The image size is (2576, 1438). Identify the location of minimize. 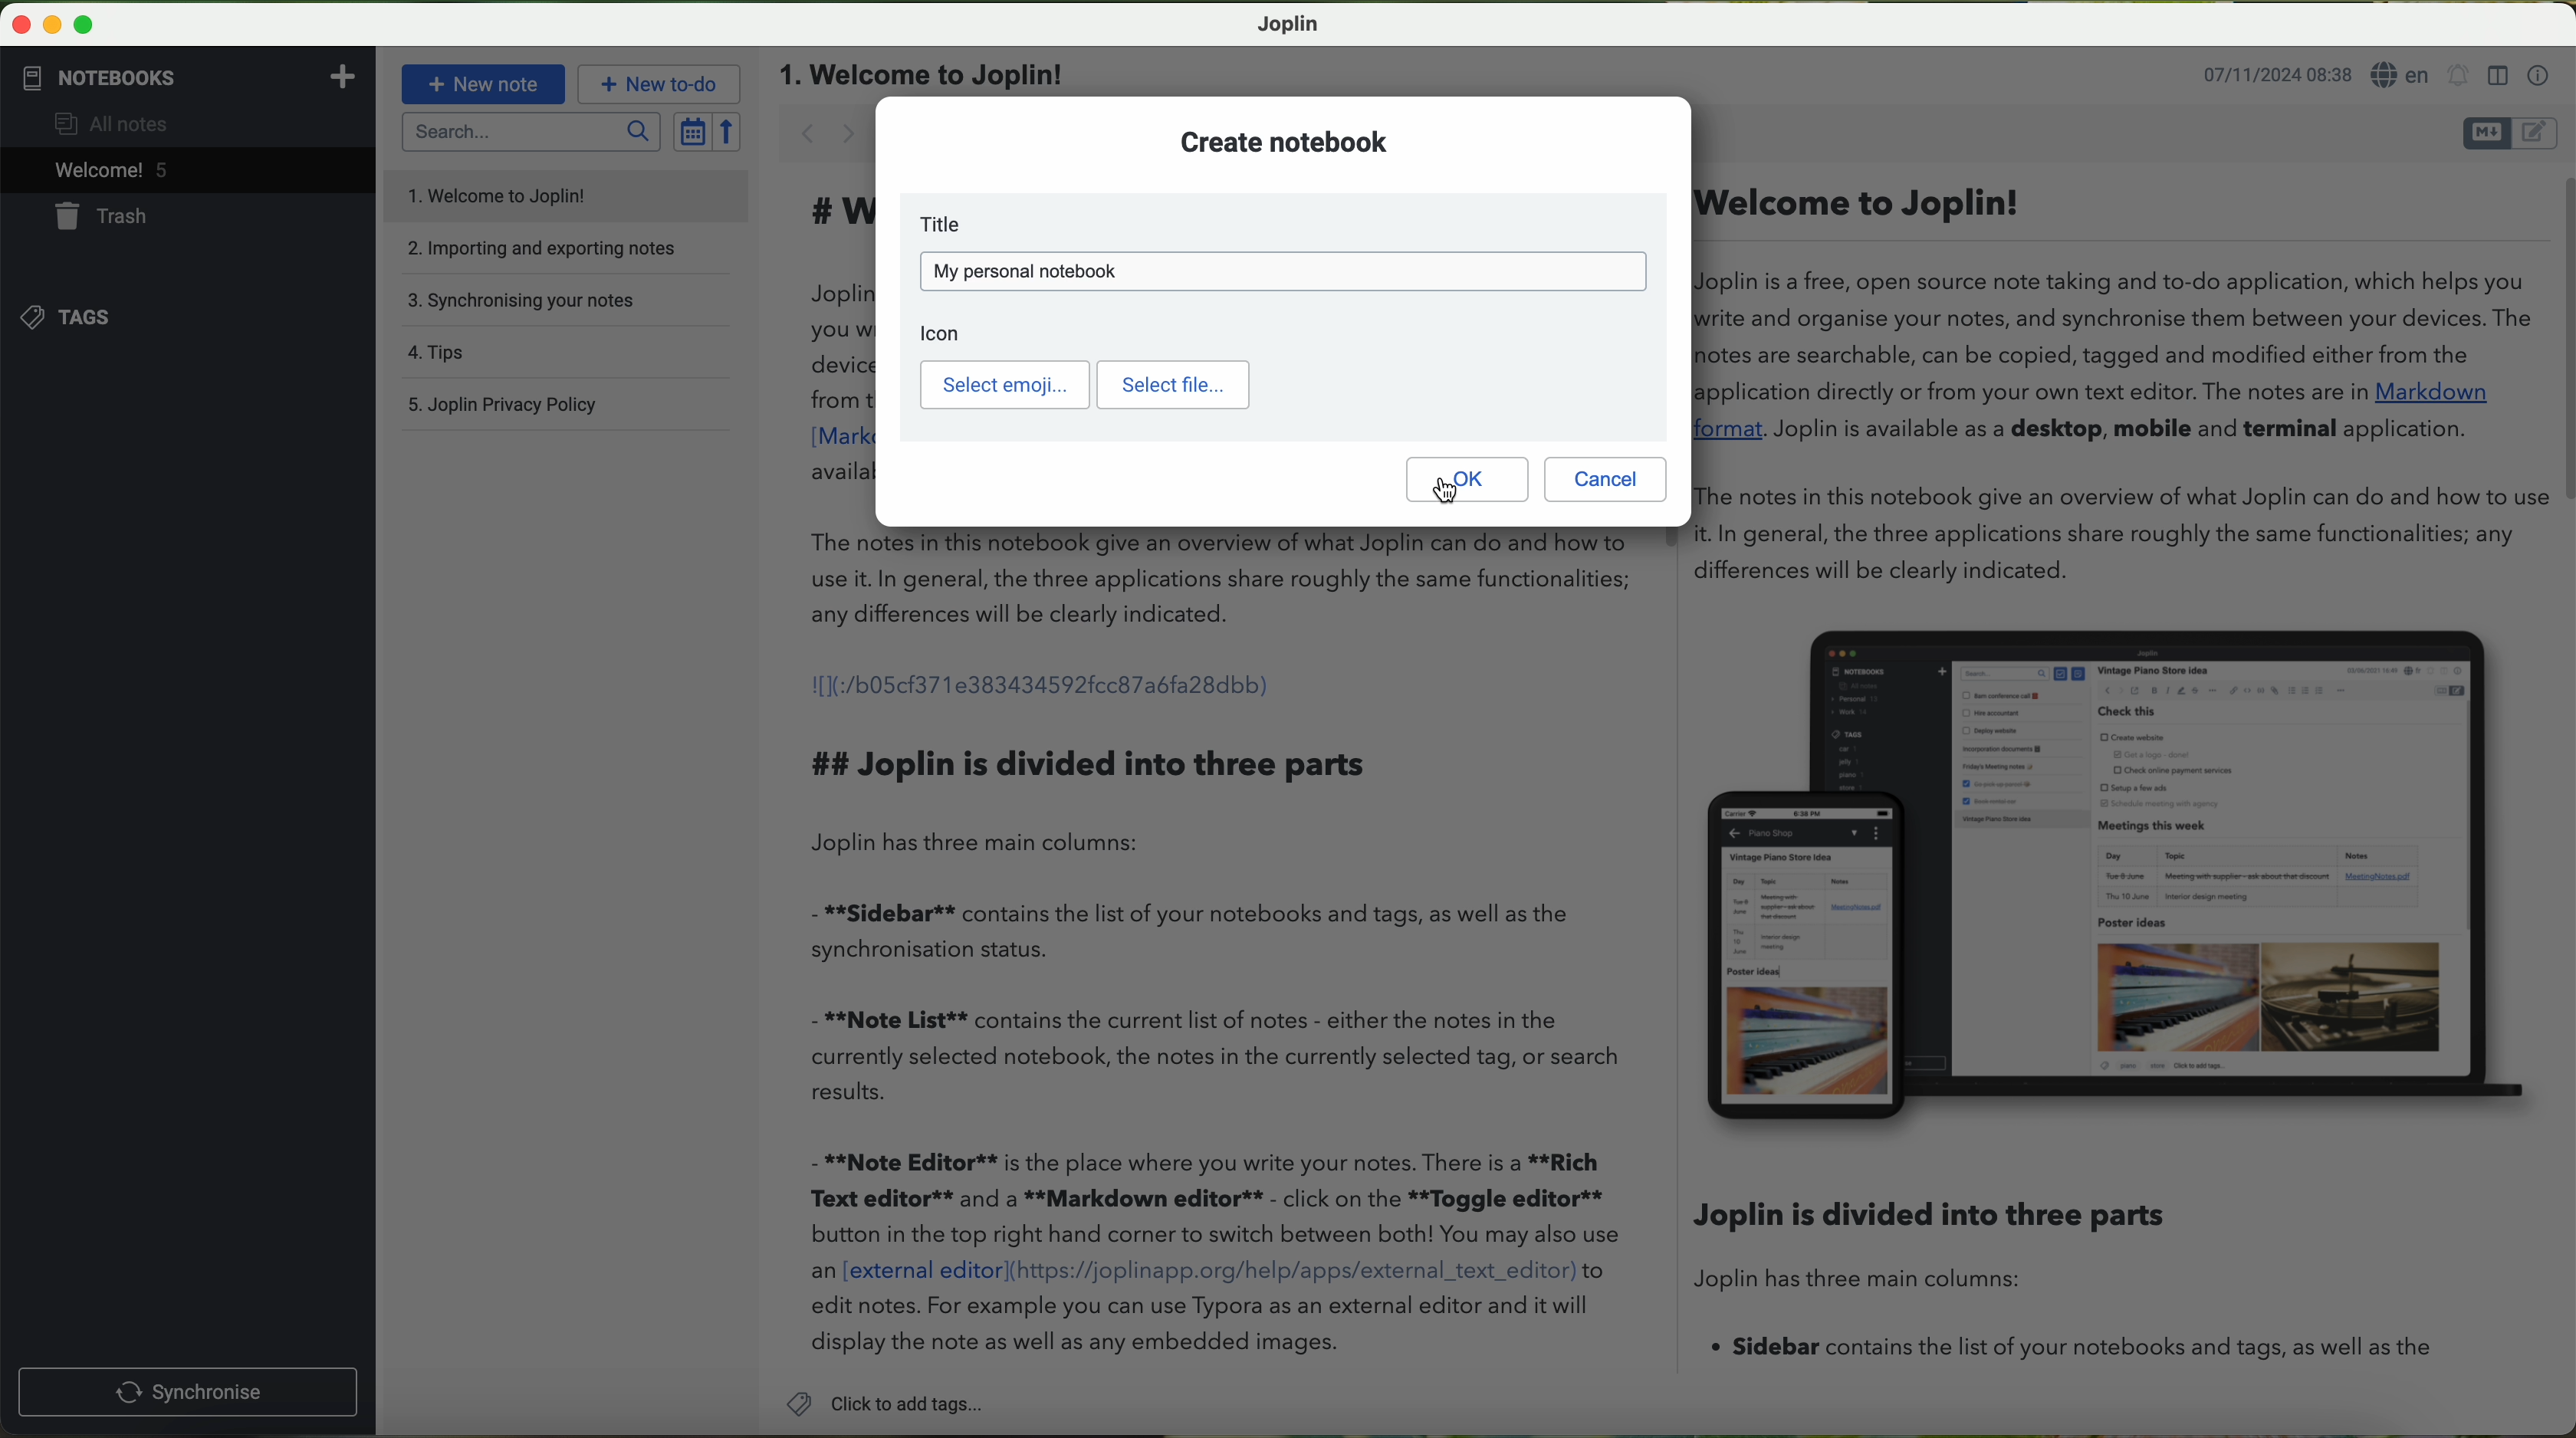
(55, 26).